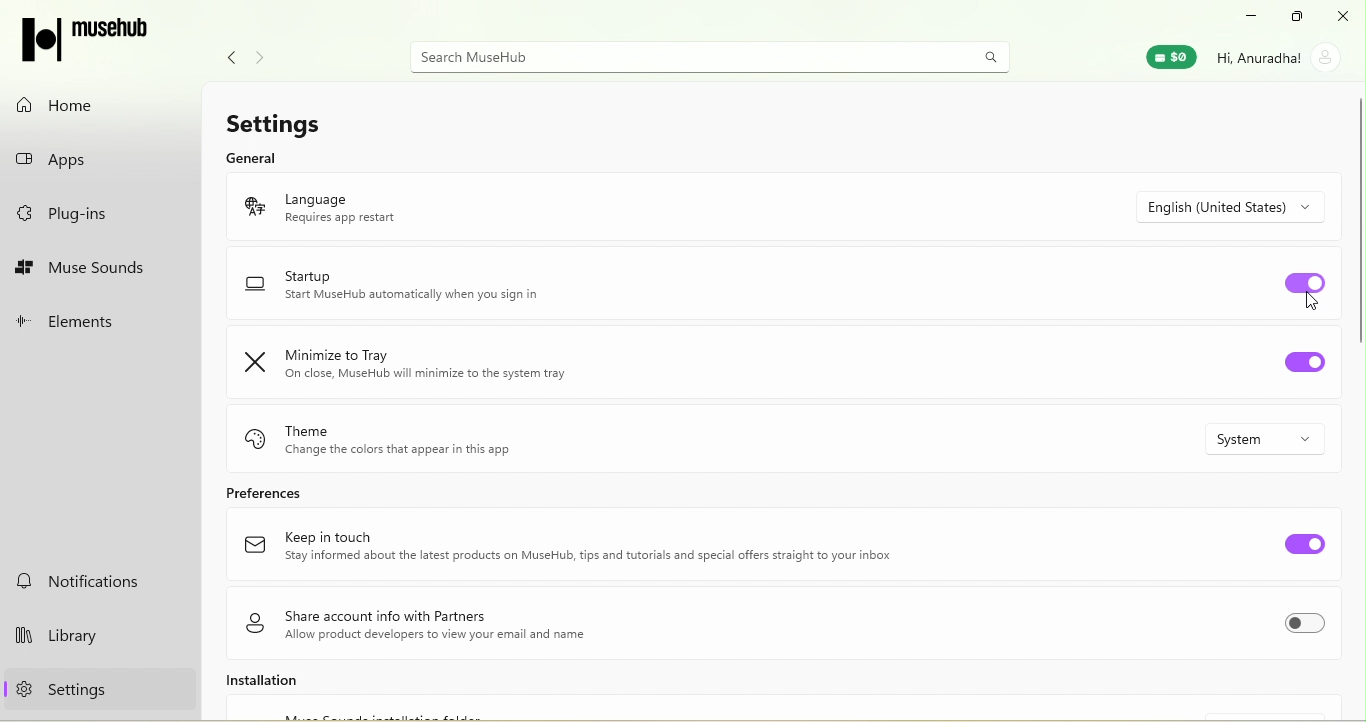  I want to click on plug-ins, so click(94, 218).